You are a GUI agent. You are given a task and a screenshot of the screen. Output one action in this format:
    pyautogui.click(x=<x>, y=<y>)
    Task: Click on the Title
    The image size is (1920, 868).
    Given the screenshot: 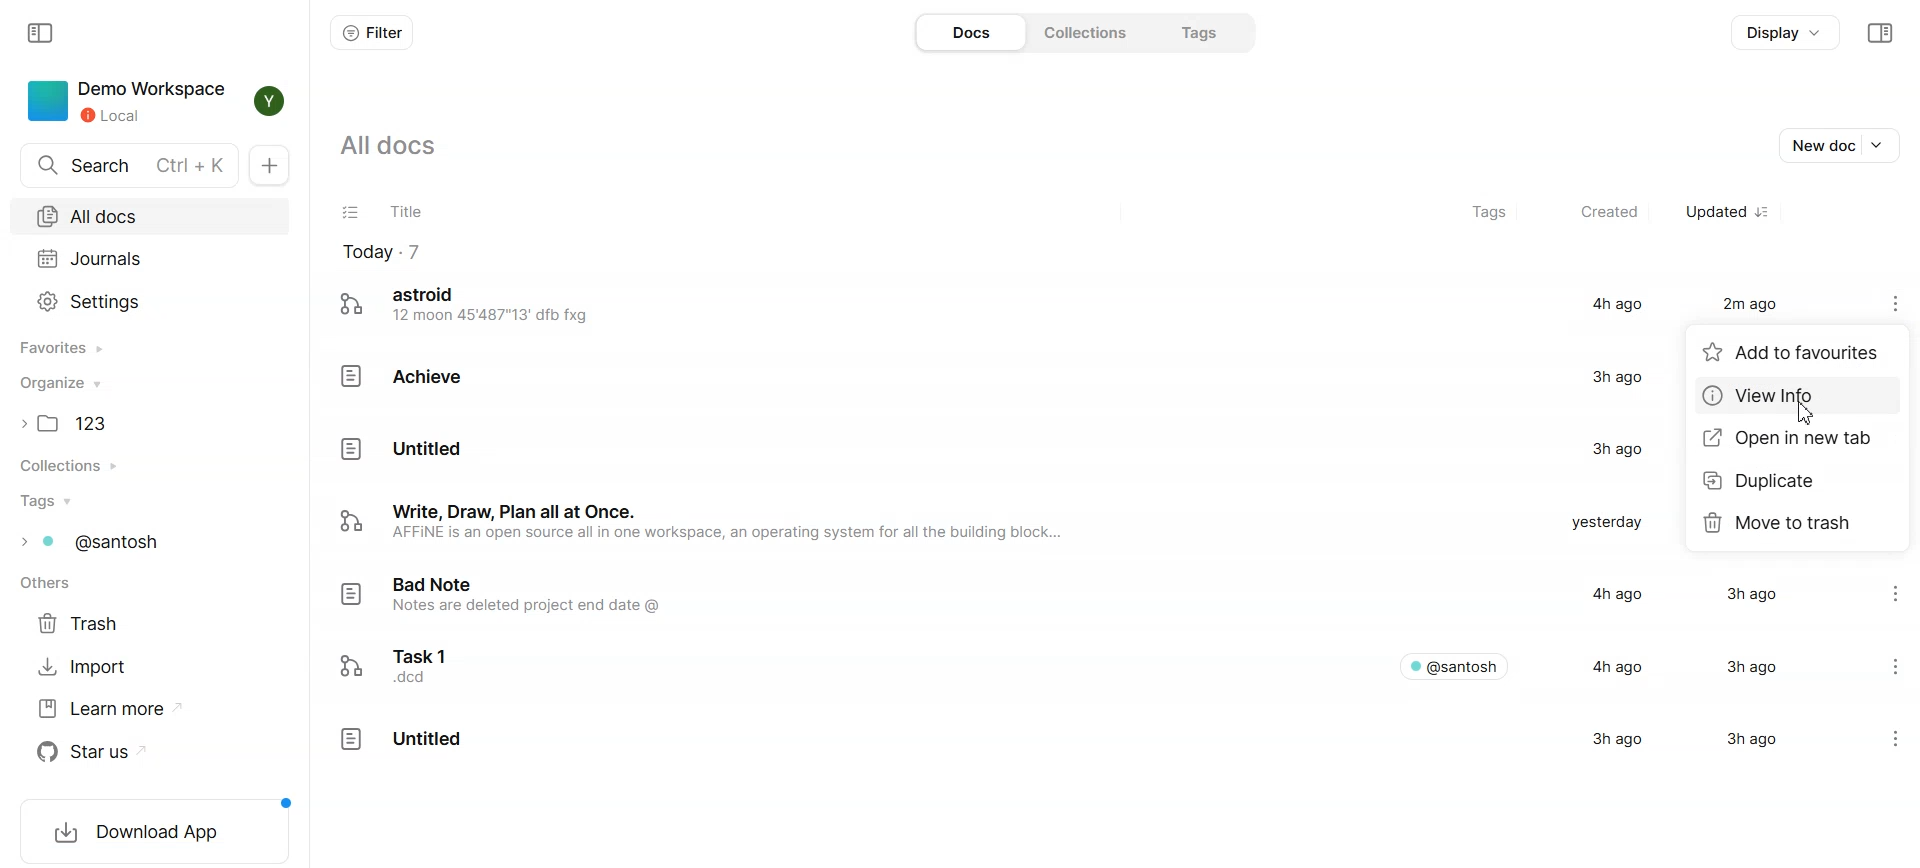 What is the action you would take?
    pyautogui.click(x=404, y=212)
    